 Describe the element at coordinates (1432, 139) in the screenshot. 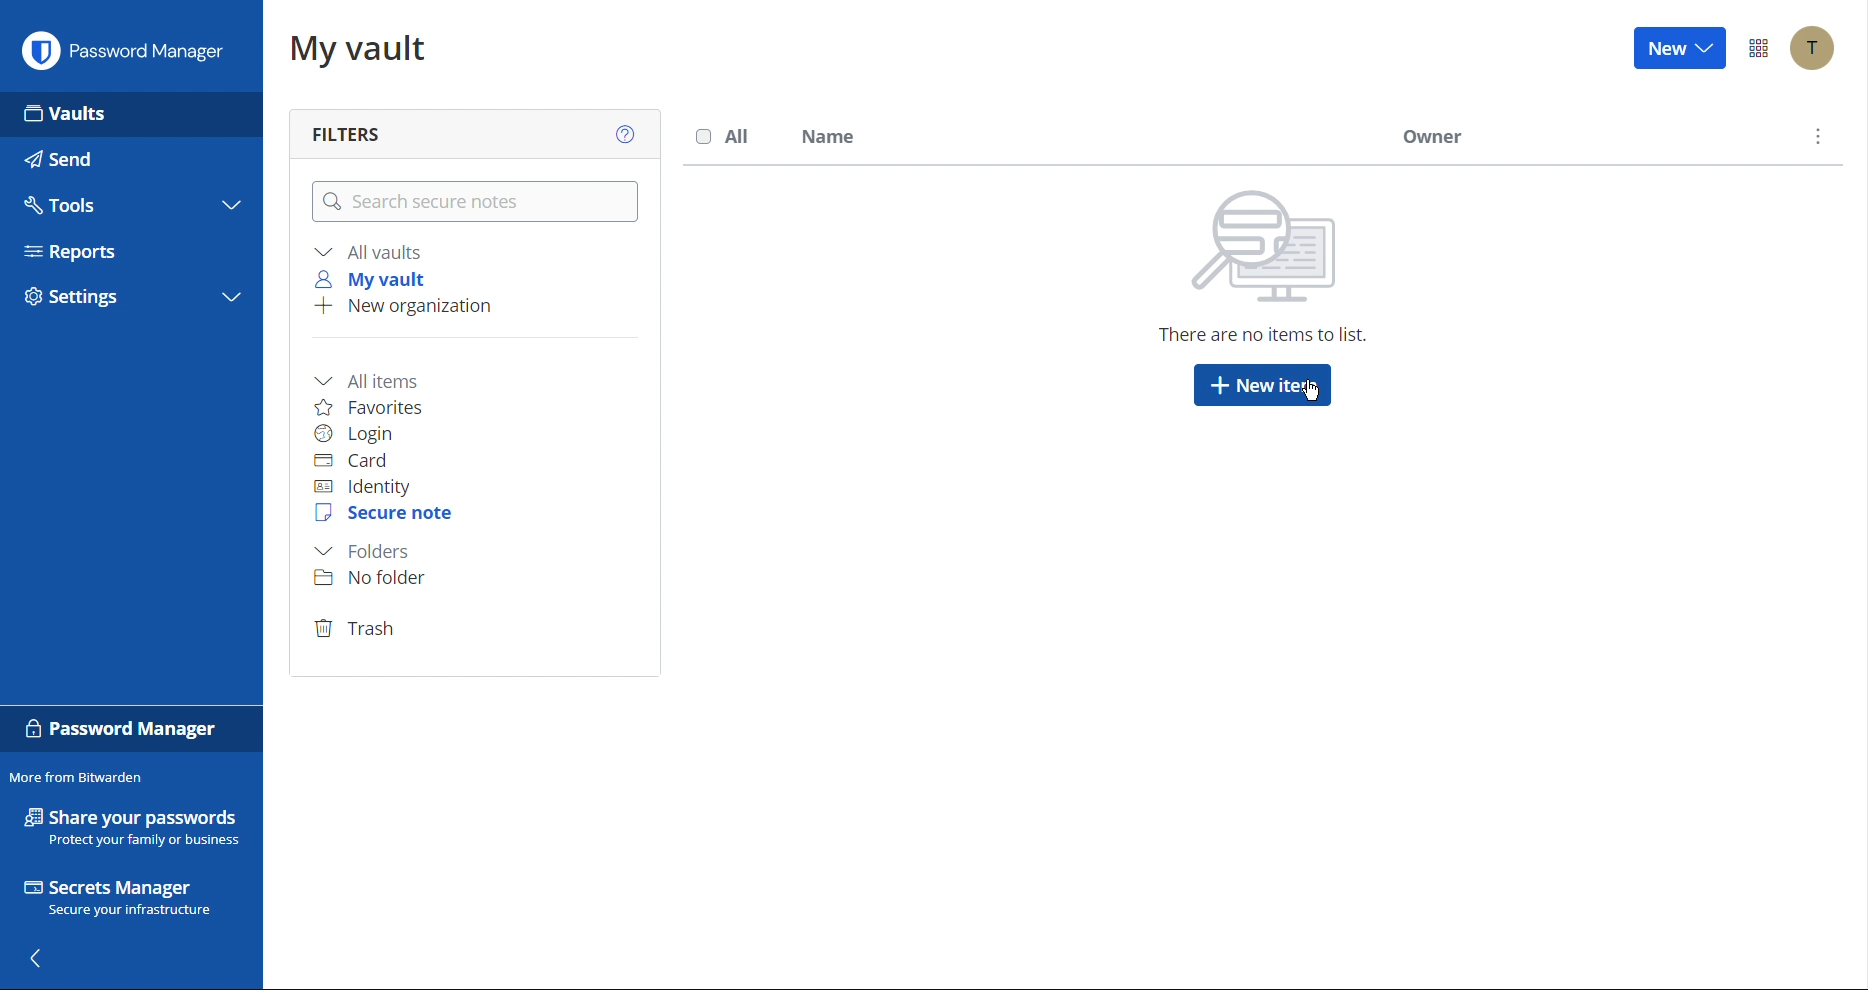

I see `Owner` at that location.